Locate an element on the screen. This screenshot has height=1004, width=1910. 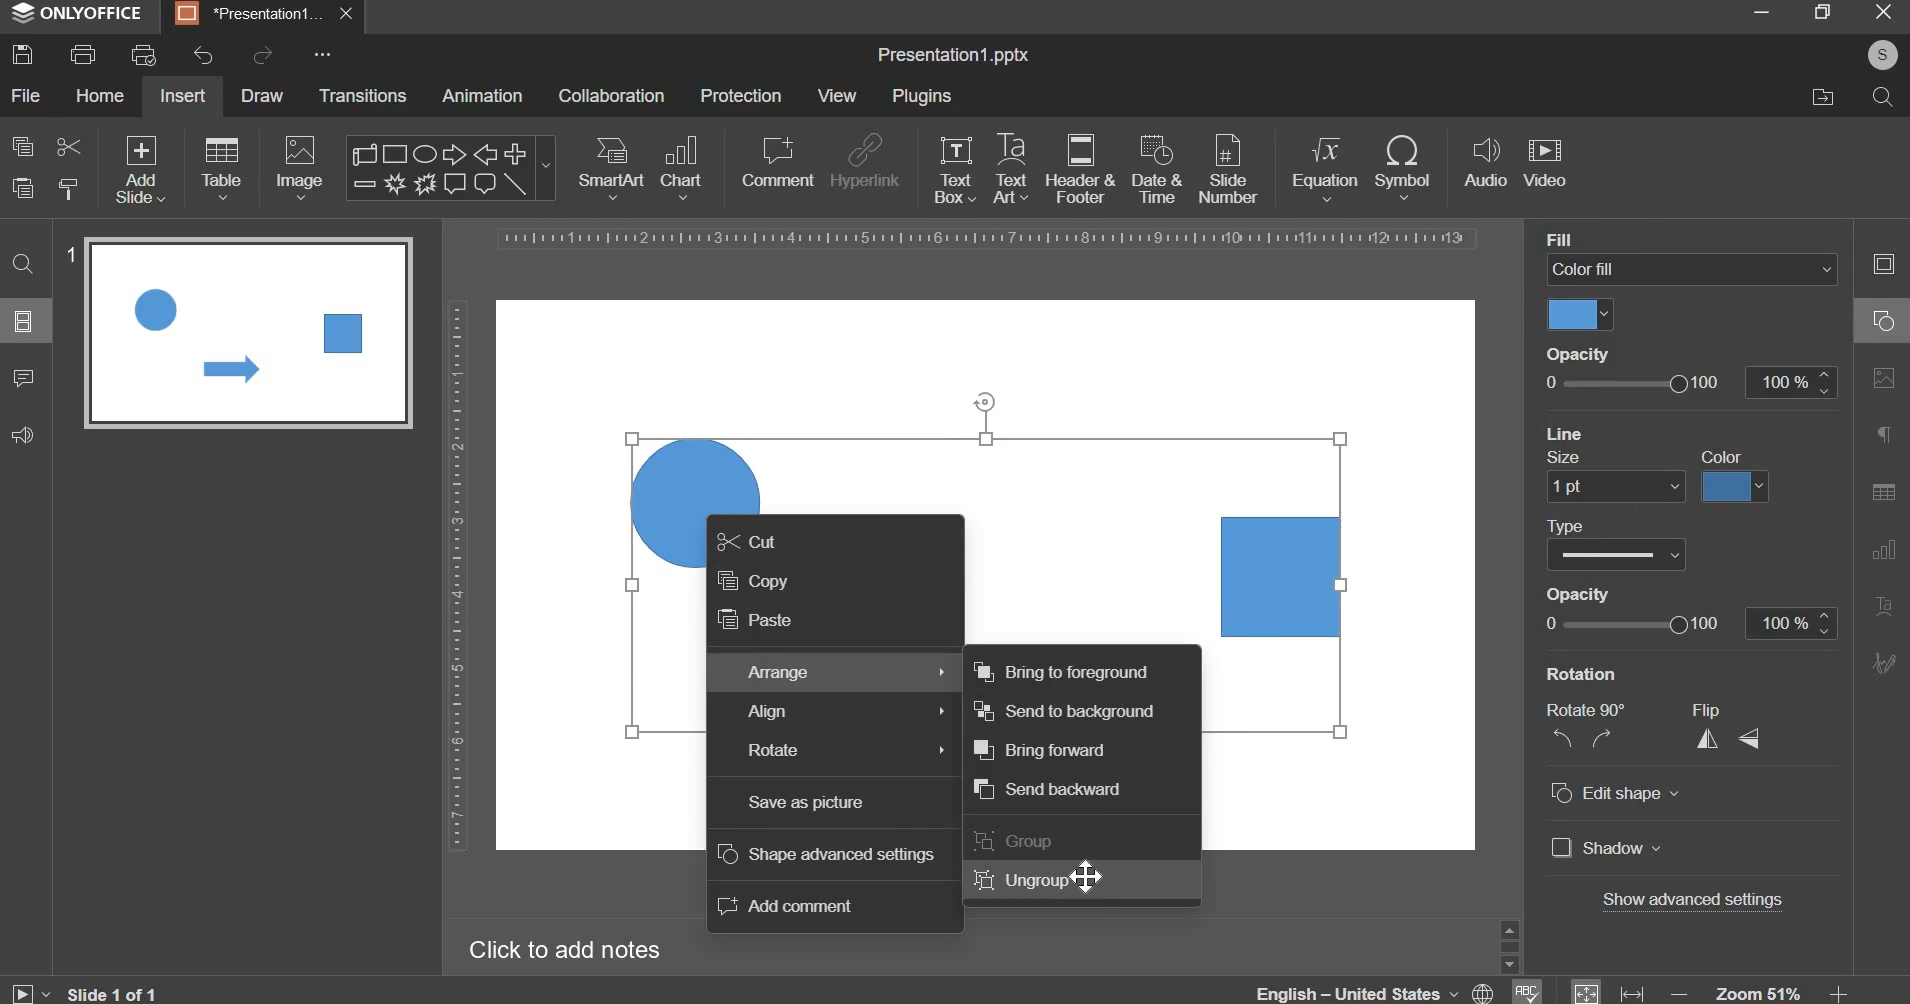
Rotate 90° is located at coordinates (1592, 710).